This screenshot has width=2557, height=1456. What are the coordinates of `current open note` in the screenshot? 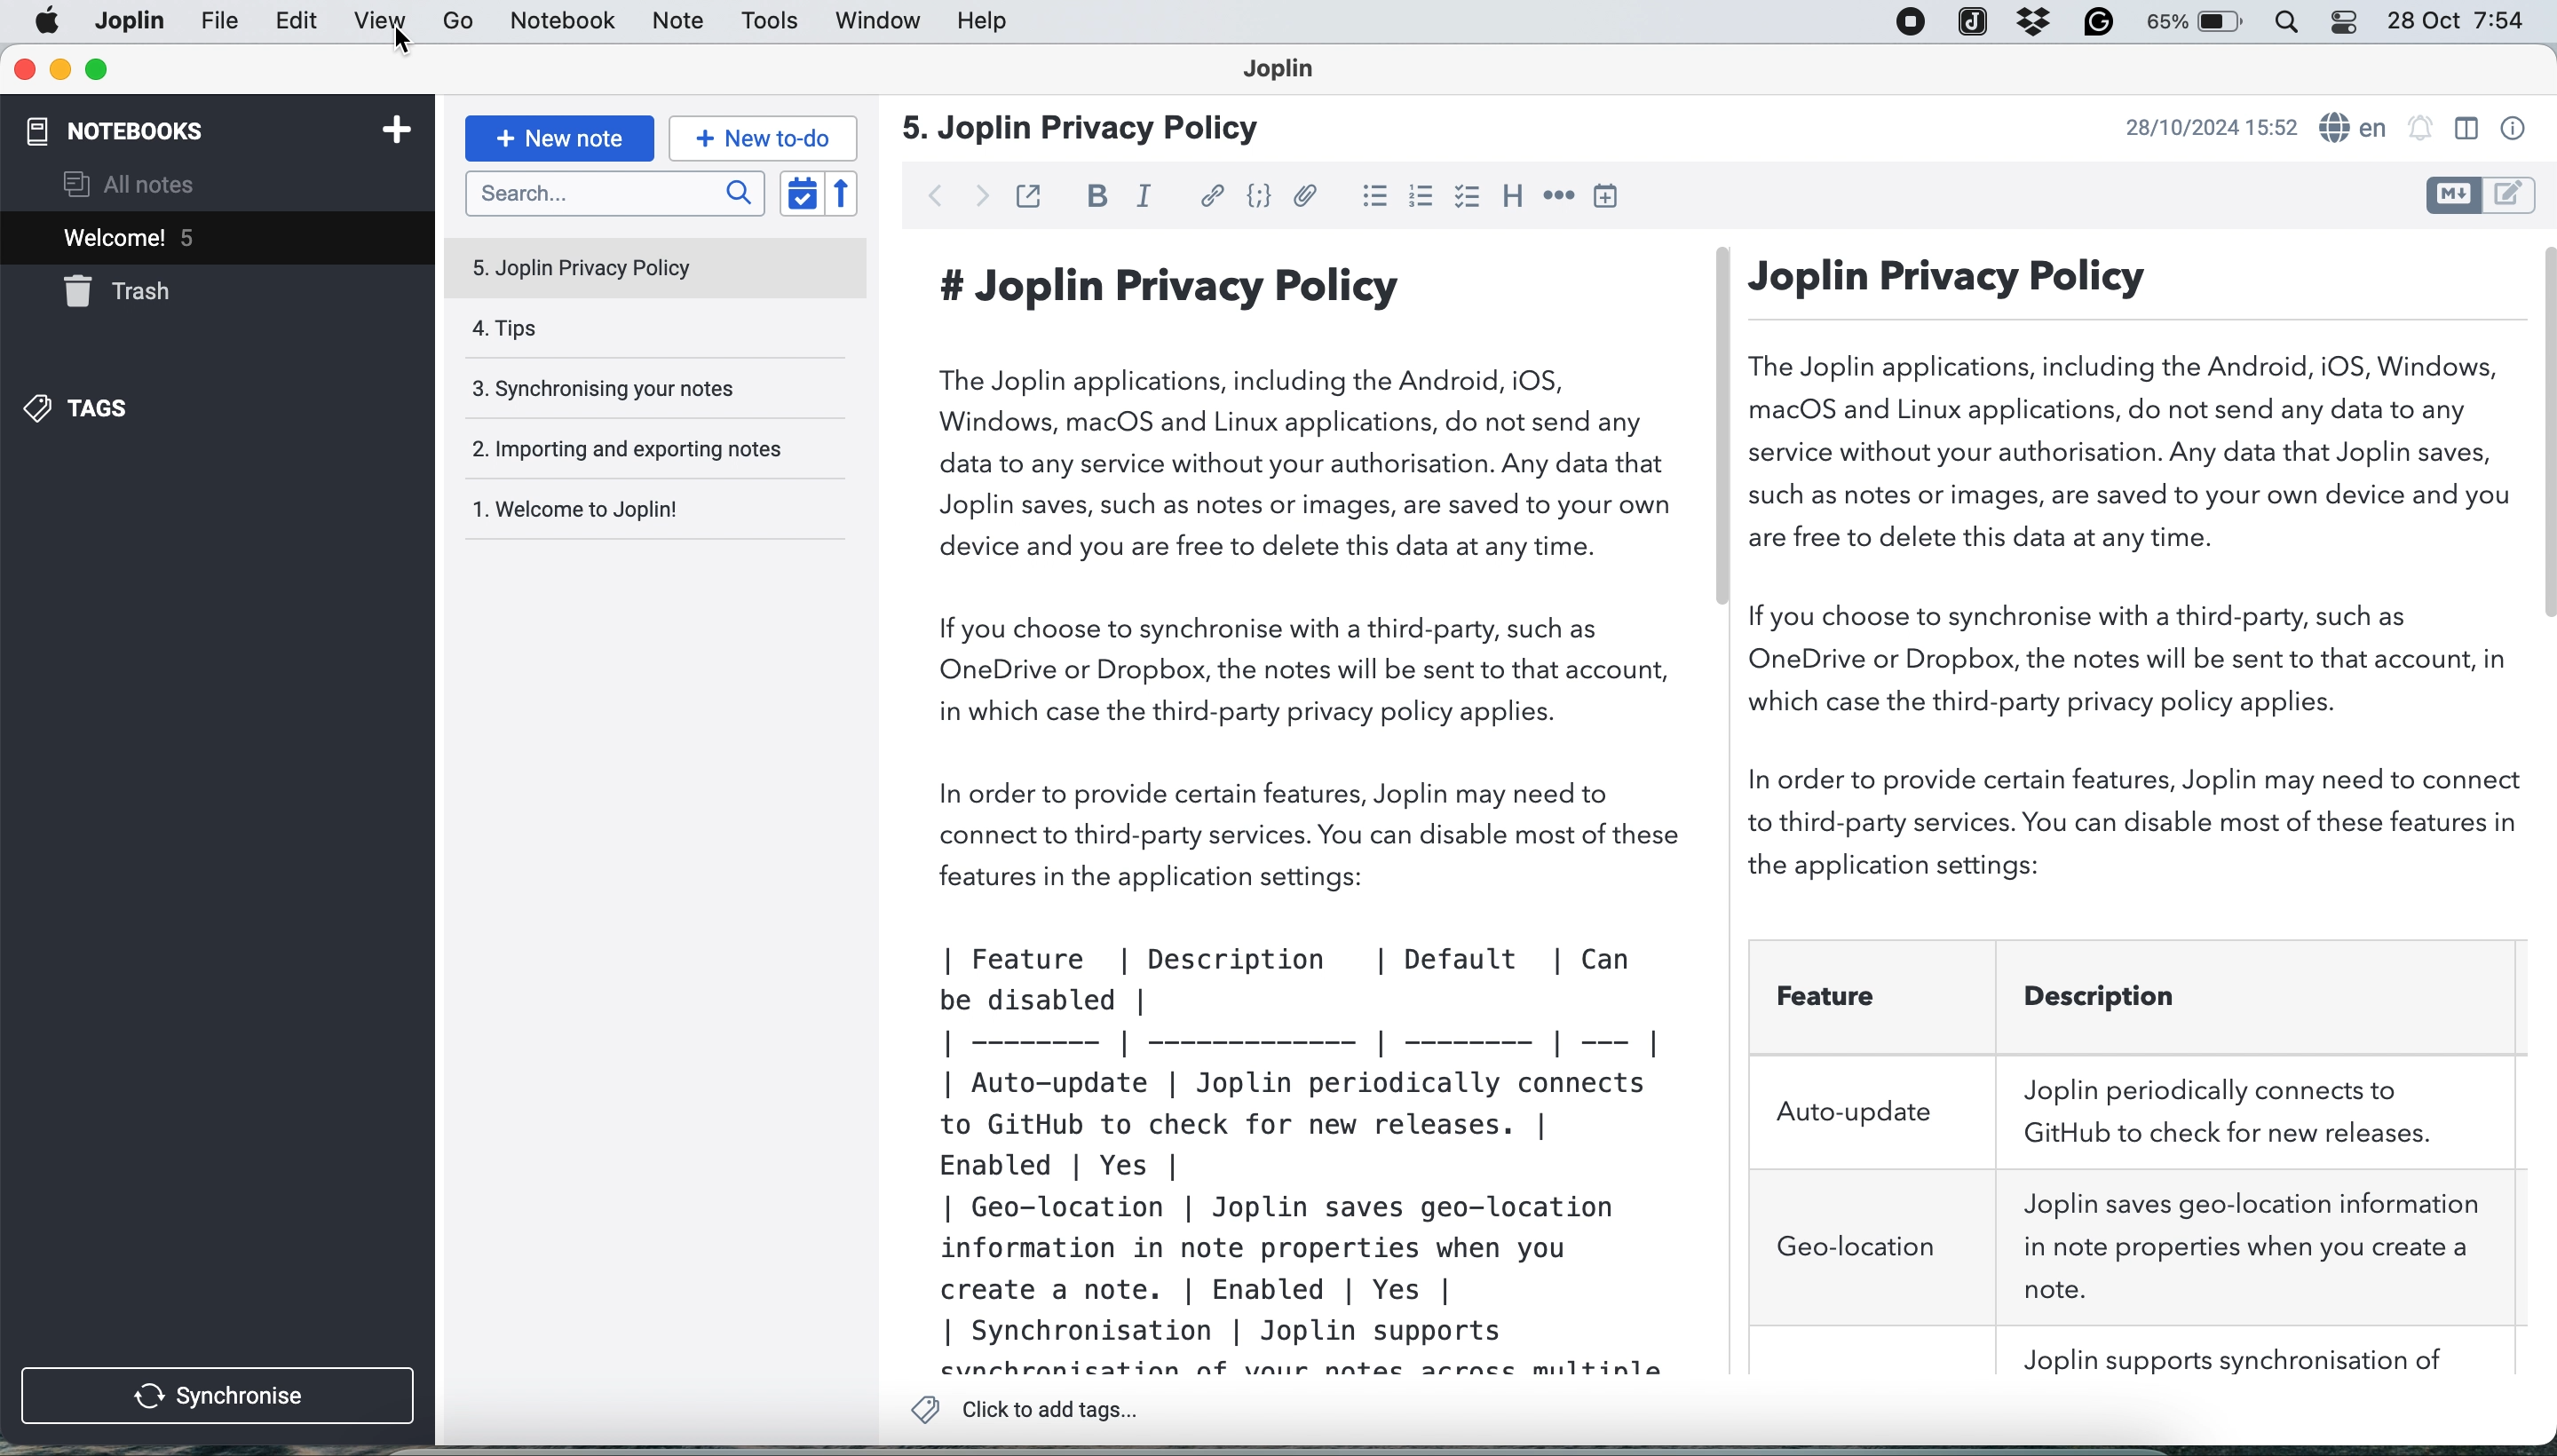 It's located at (126, 237).